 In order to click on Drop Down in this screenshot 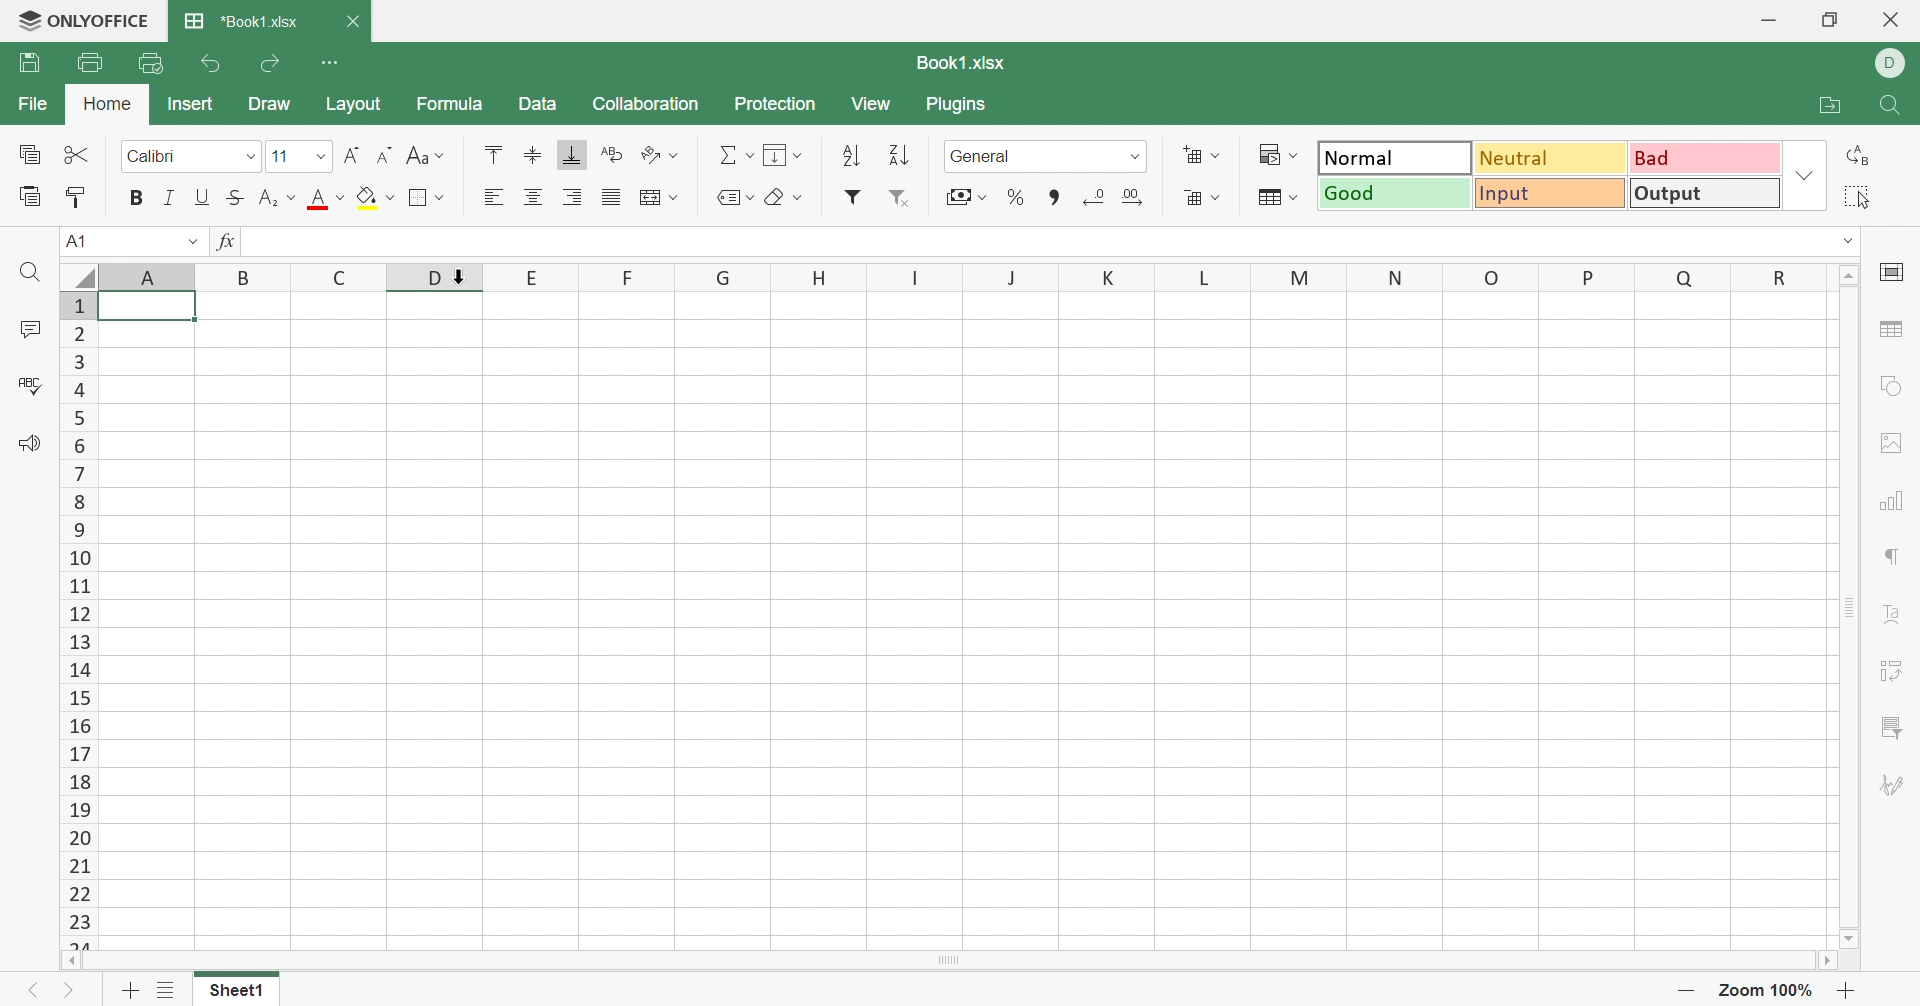, I will do `click(1845, 241)`.